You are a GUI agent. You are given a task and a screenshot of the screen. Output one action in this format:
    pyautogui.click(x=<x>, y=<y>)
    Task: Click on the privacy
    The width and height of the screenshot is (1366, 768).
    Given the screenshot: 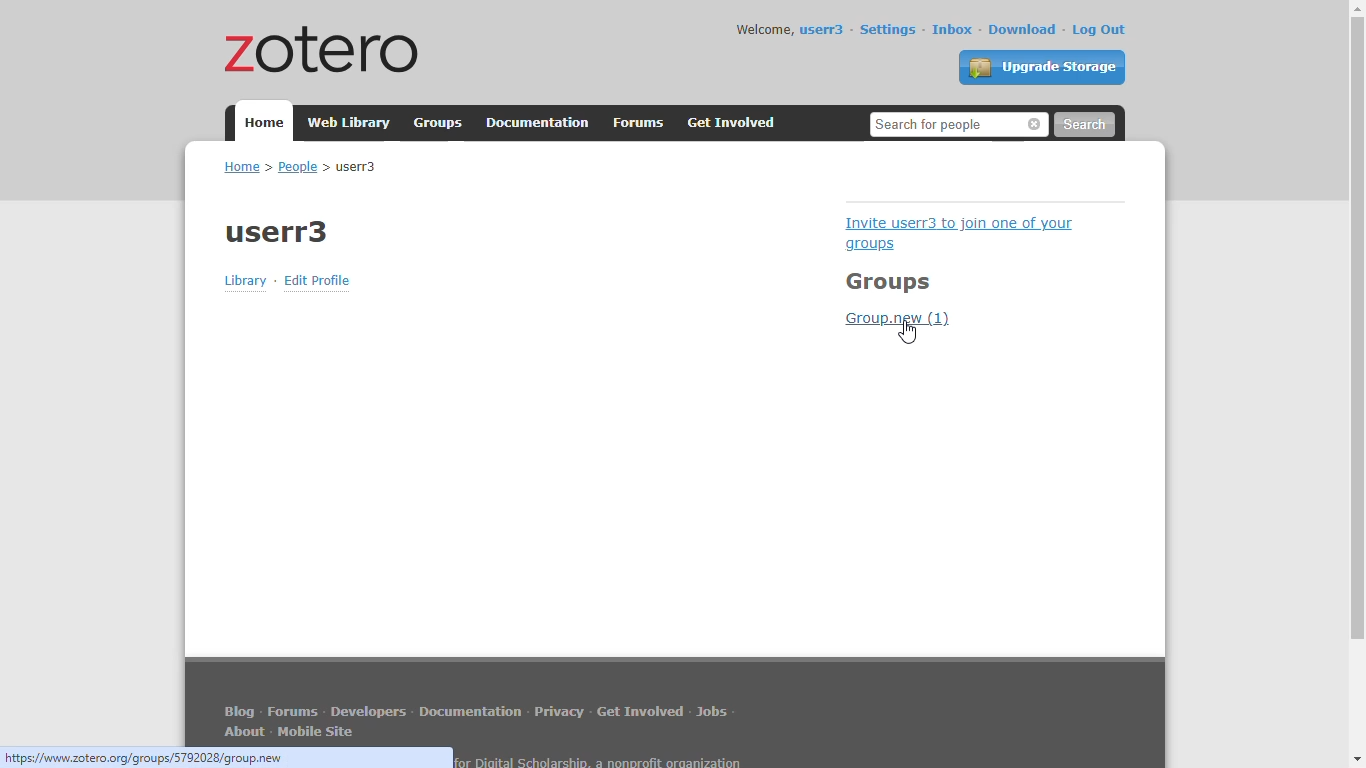 What is the action you would take?
    pyautogui.click(x=559, y=711)
    